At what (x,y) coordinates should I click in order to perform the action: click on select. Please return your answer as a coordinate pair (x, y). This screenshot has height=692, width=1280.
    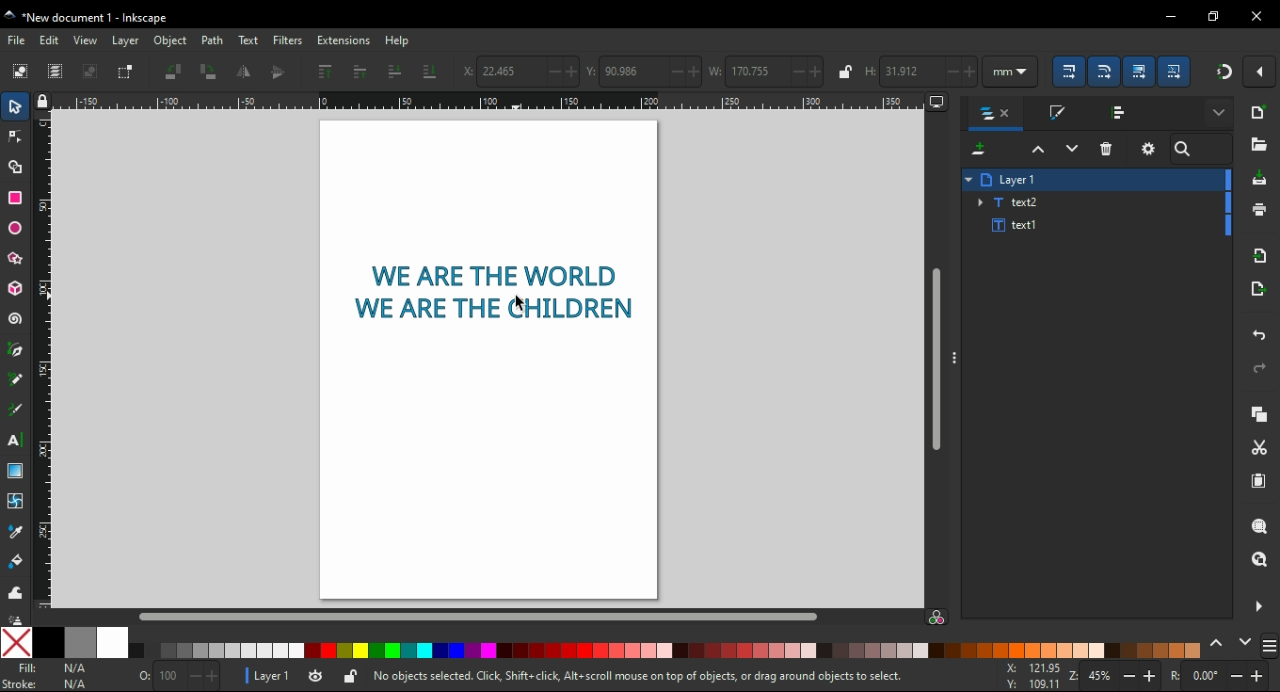
    Looking at the image, I should click on (16, 105).